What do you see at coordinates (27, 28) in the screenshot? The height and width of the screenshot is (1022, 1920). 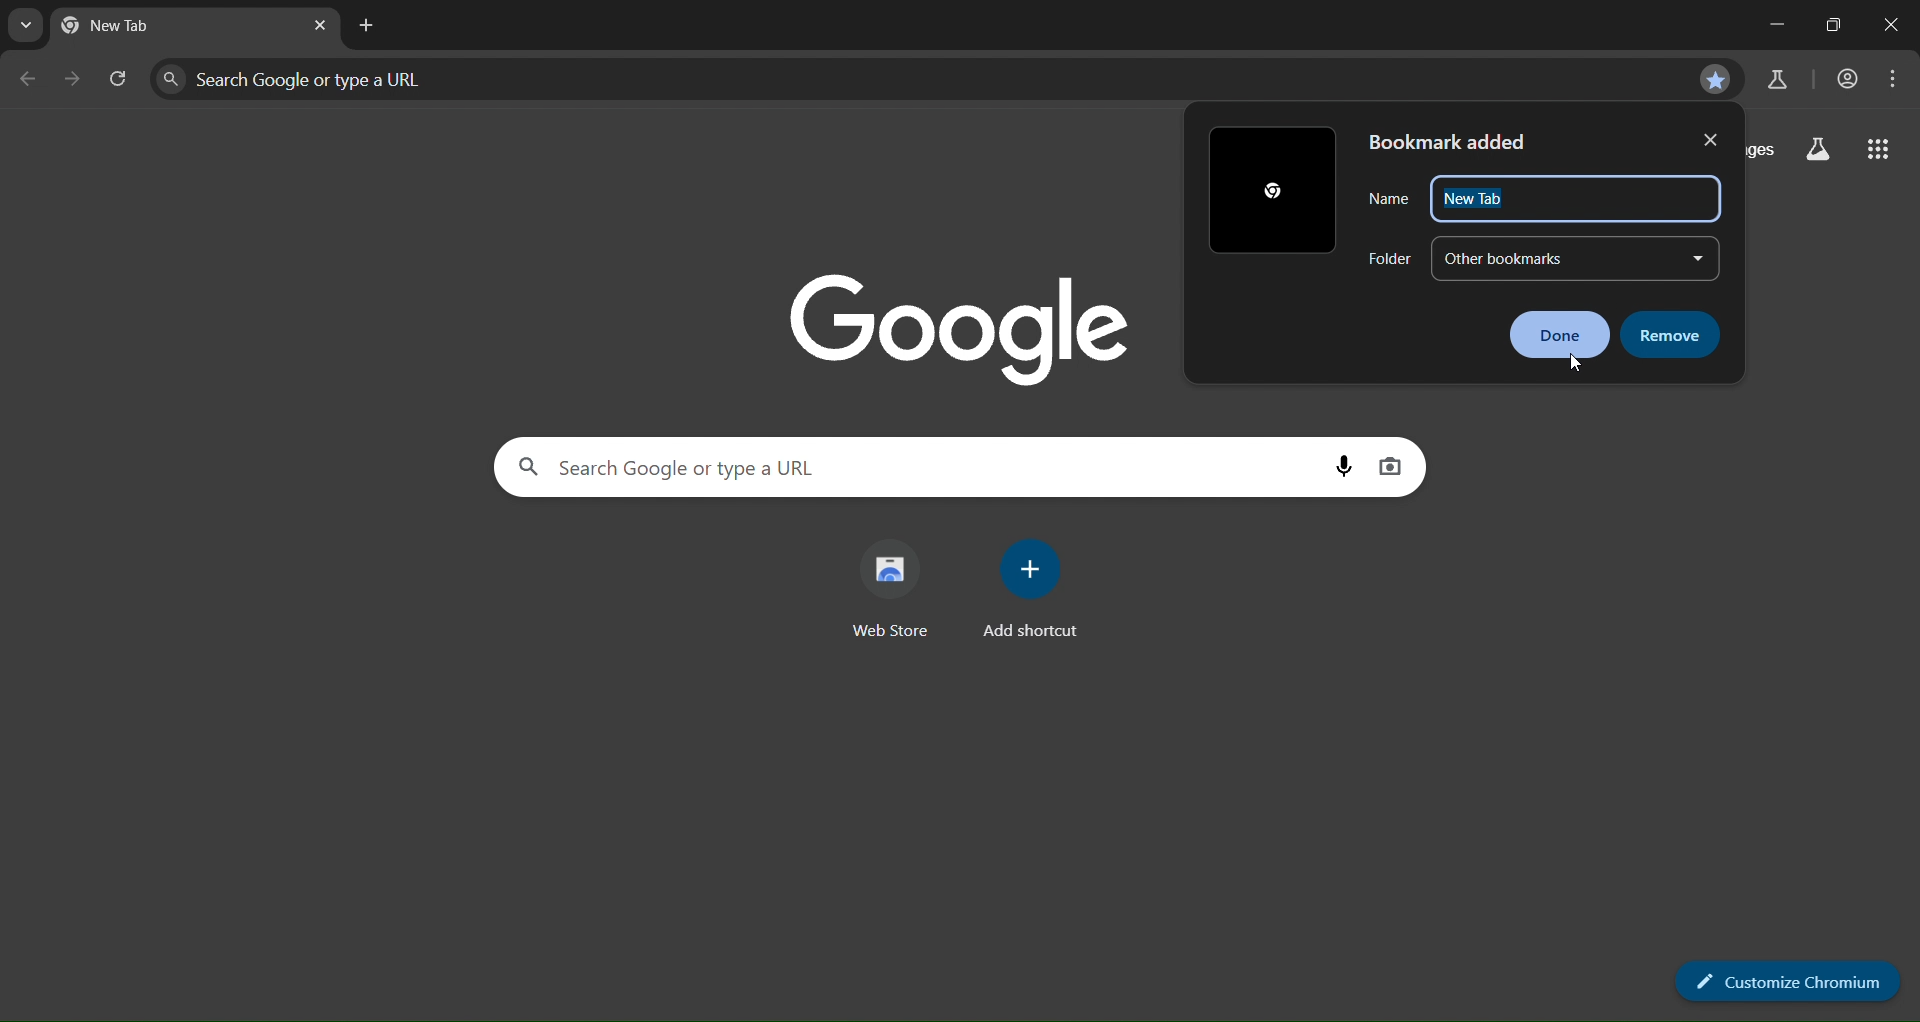 I see `seaarch tabs` at bounding box center [27, 28].